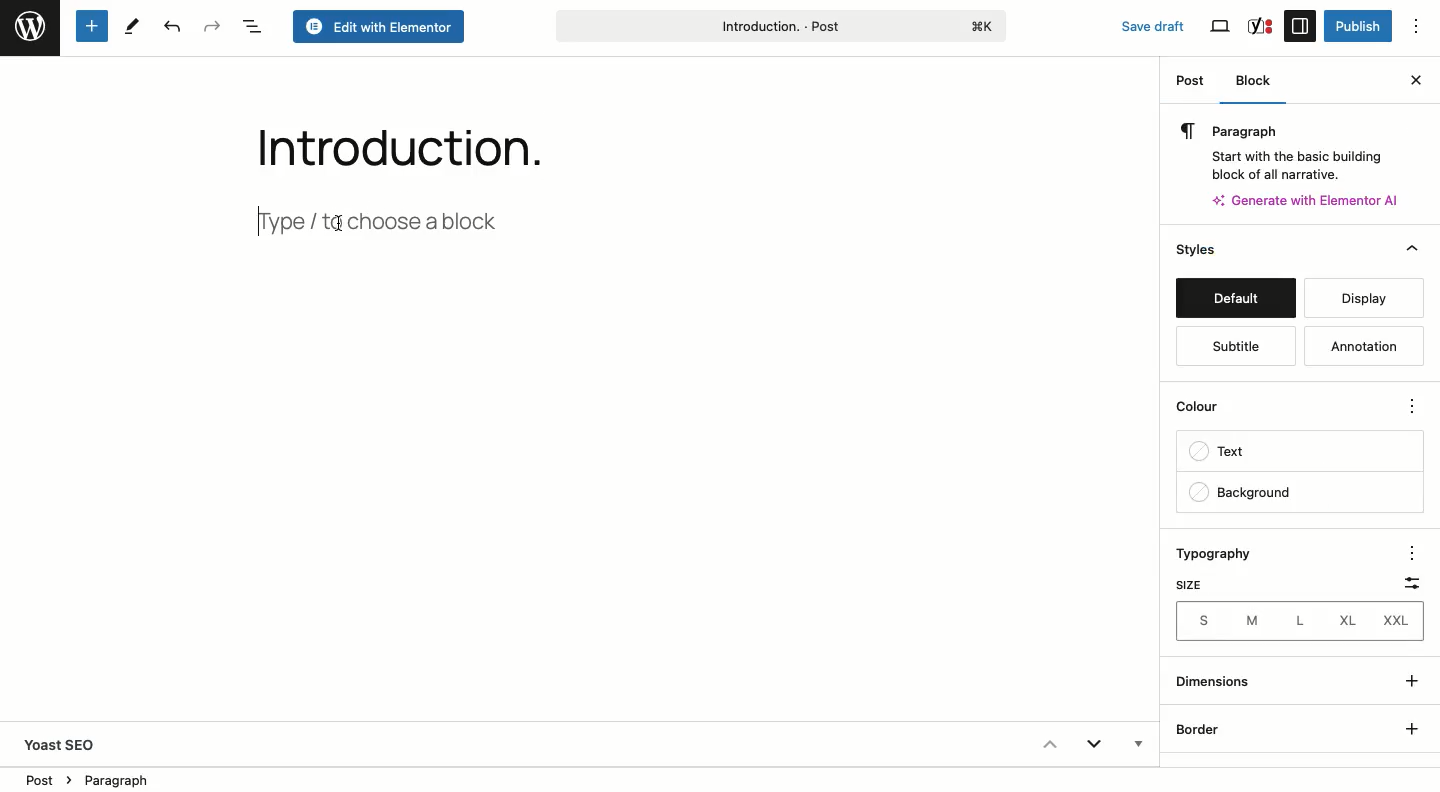 The height and width of the screenshot is (792, 1440). Describe the element at coordinates (1411, 408) in the screenshot. I see `Options` at that location.